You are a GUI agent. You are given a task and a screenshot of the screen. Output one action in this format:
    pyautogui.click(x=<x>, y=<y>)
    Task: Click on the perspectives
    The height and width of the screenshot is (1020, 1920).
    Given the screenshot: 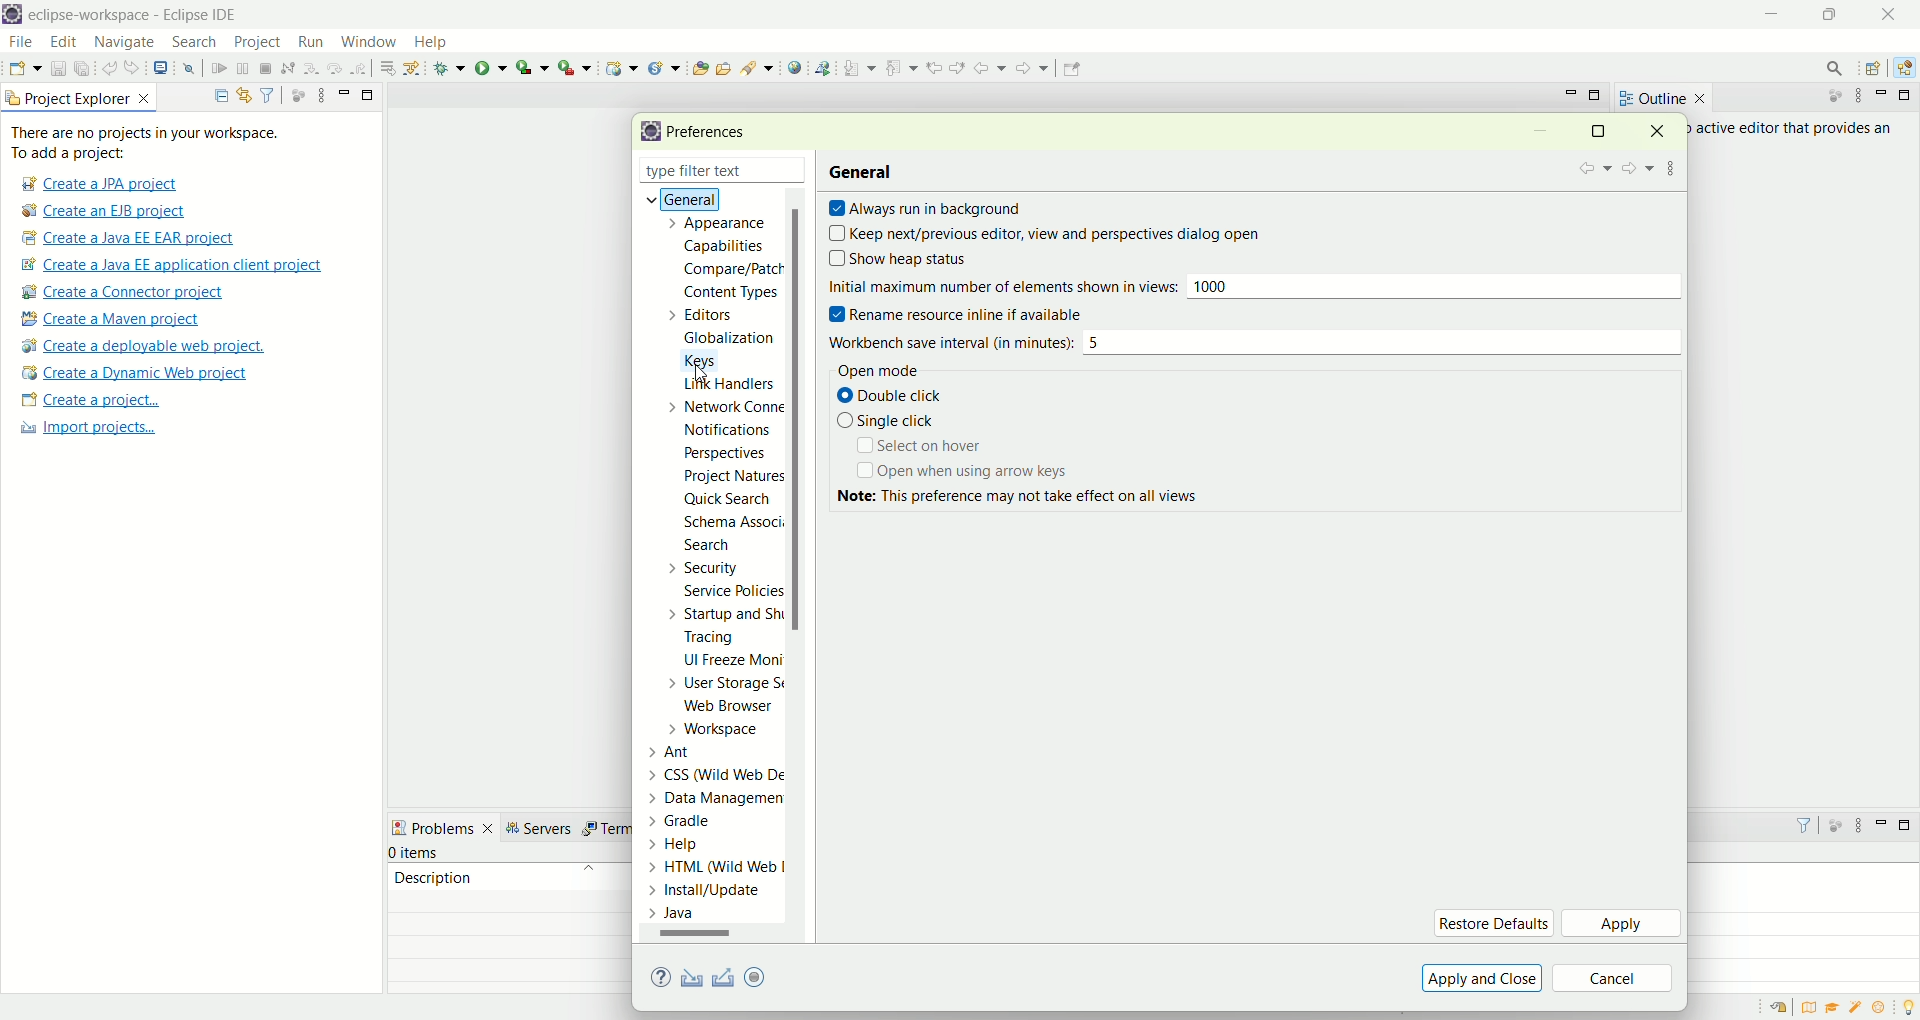 What is the action you would take?
    pyautogui.click(x=722, y=453)
    